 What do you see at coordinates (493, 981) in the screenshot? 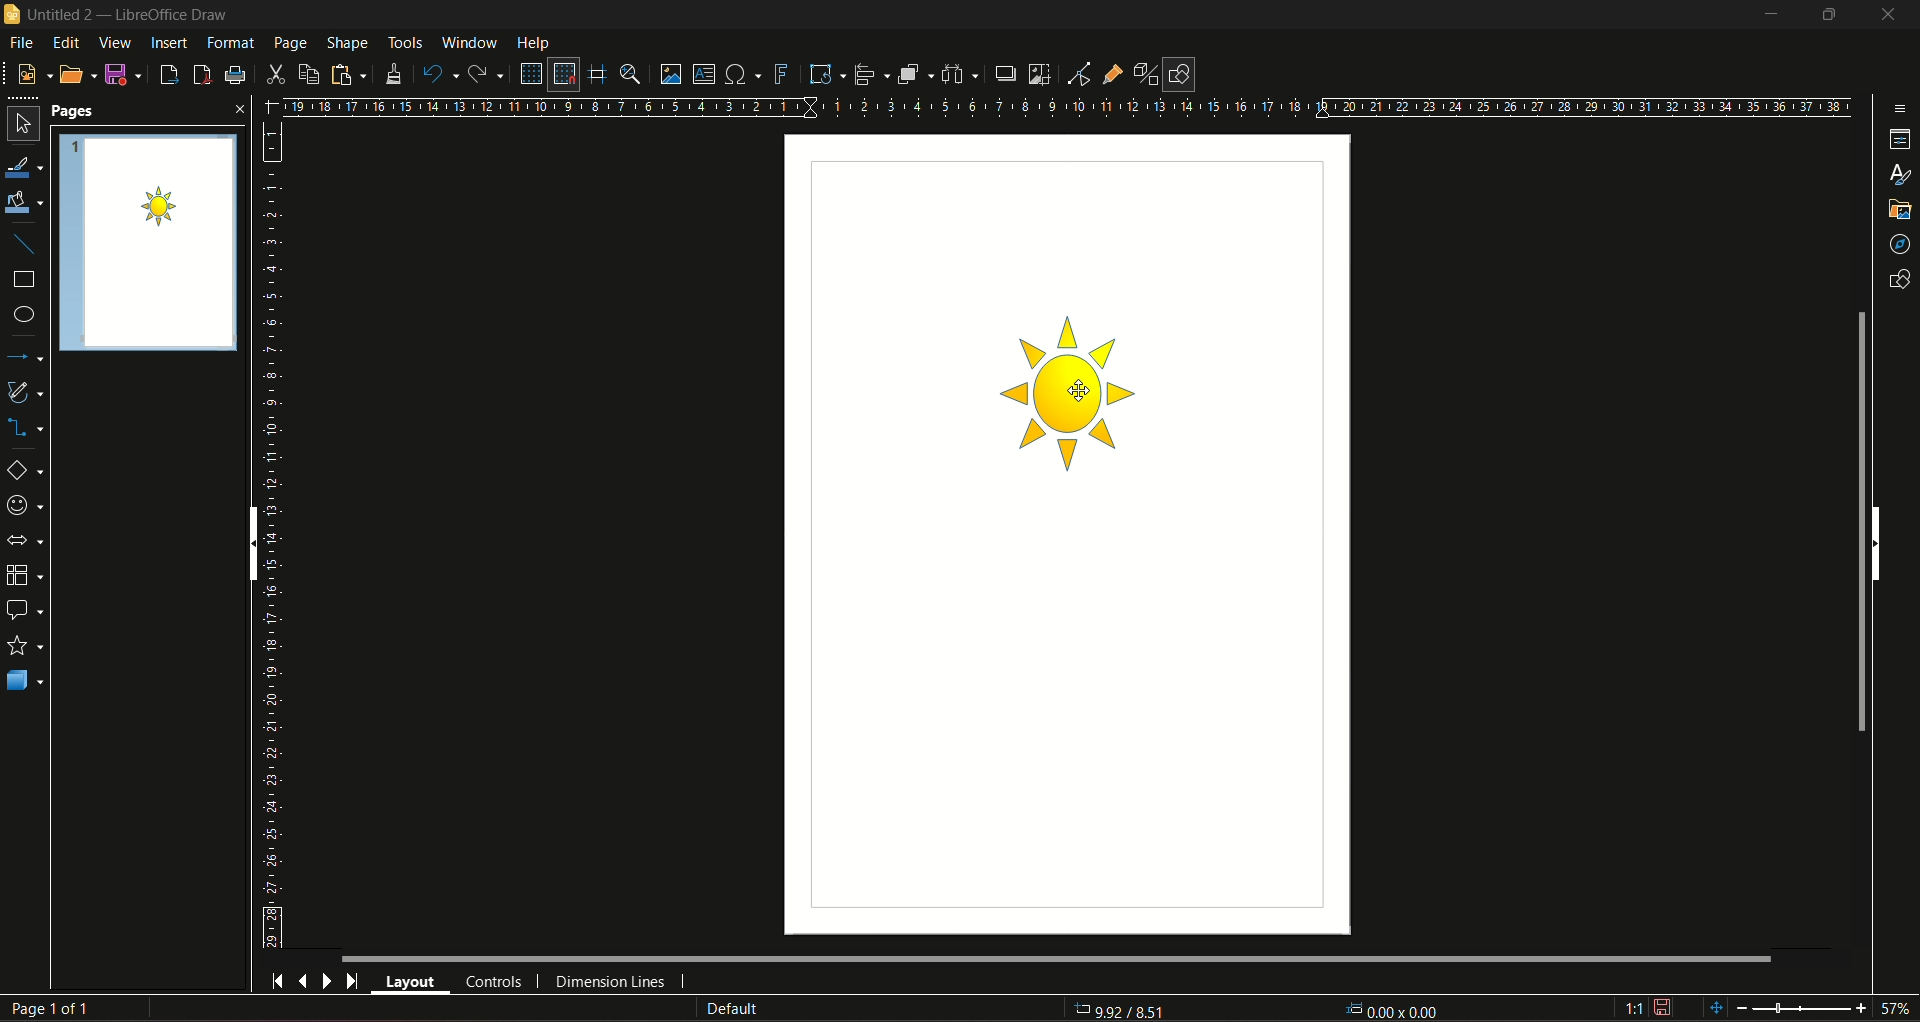
I see `controls` at bounding box center [493, 981].